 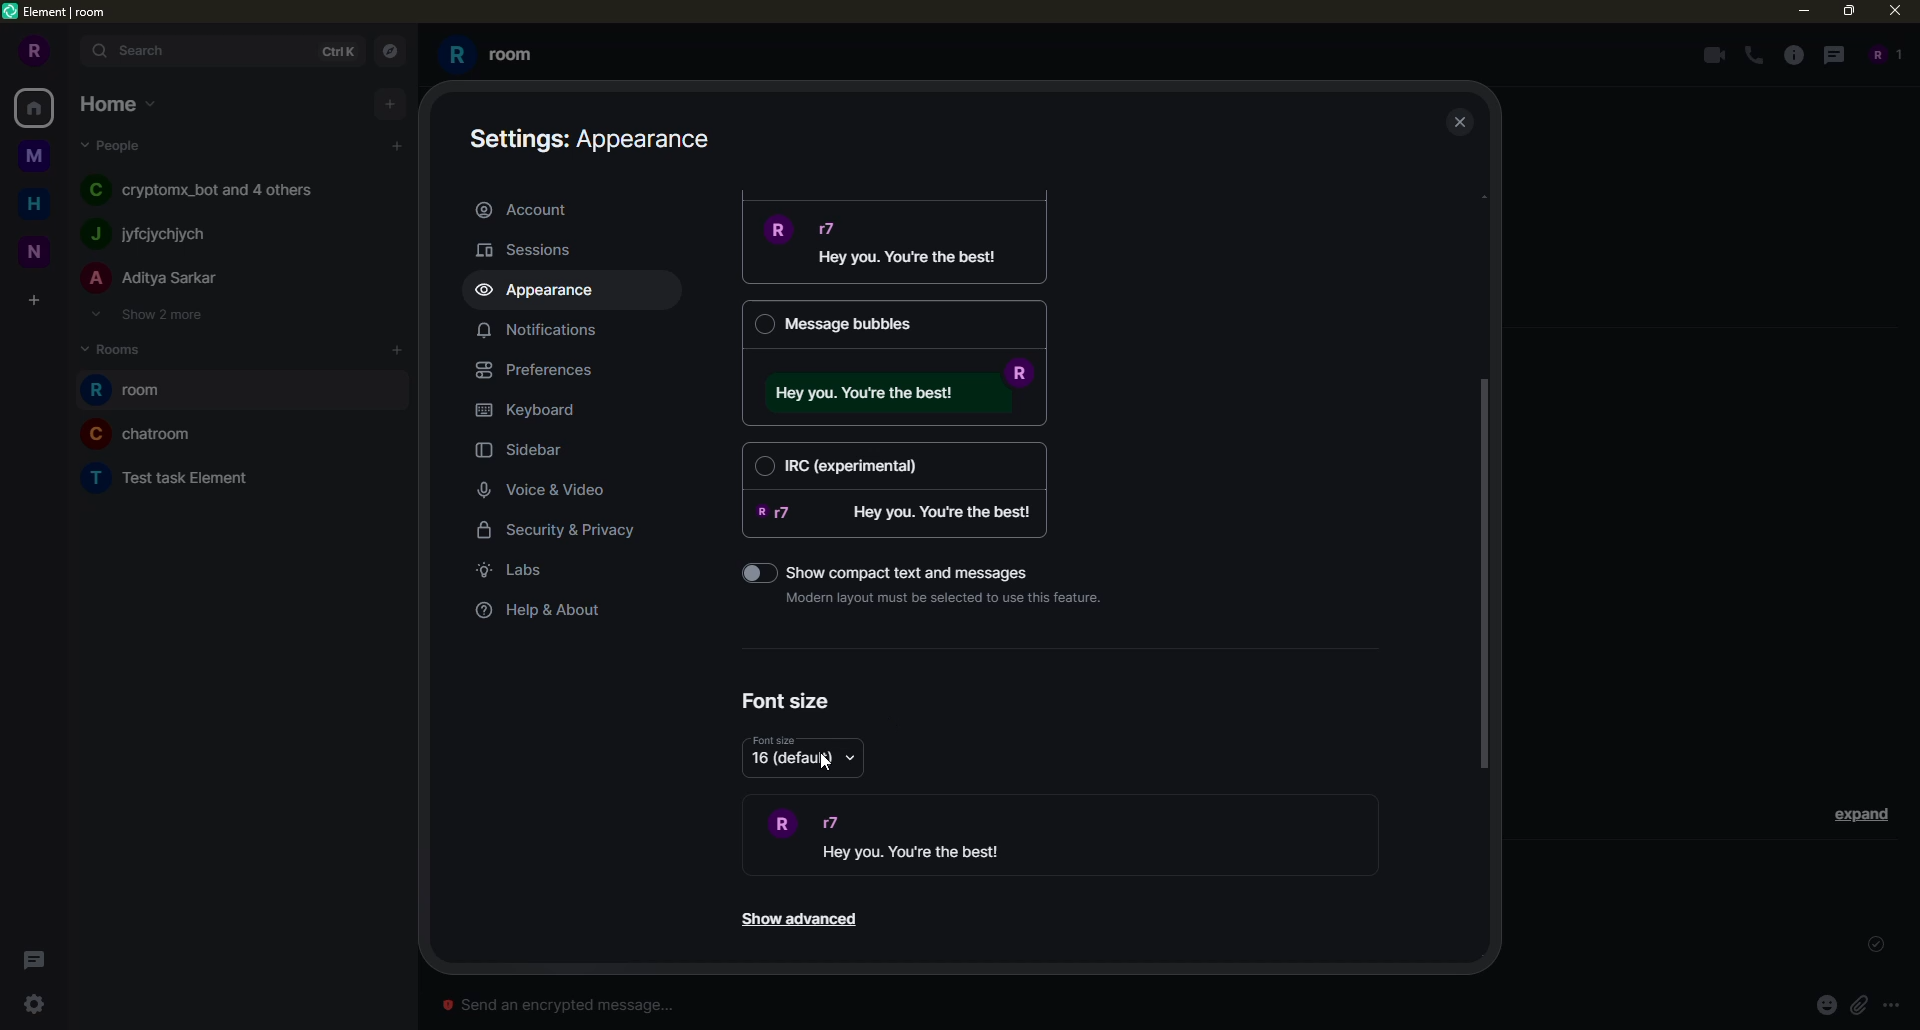 I want to click on space, so click(x=36, y=249).